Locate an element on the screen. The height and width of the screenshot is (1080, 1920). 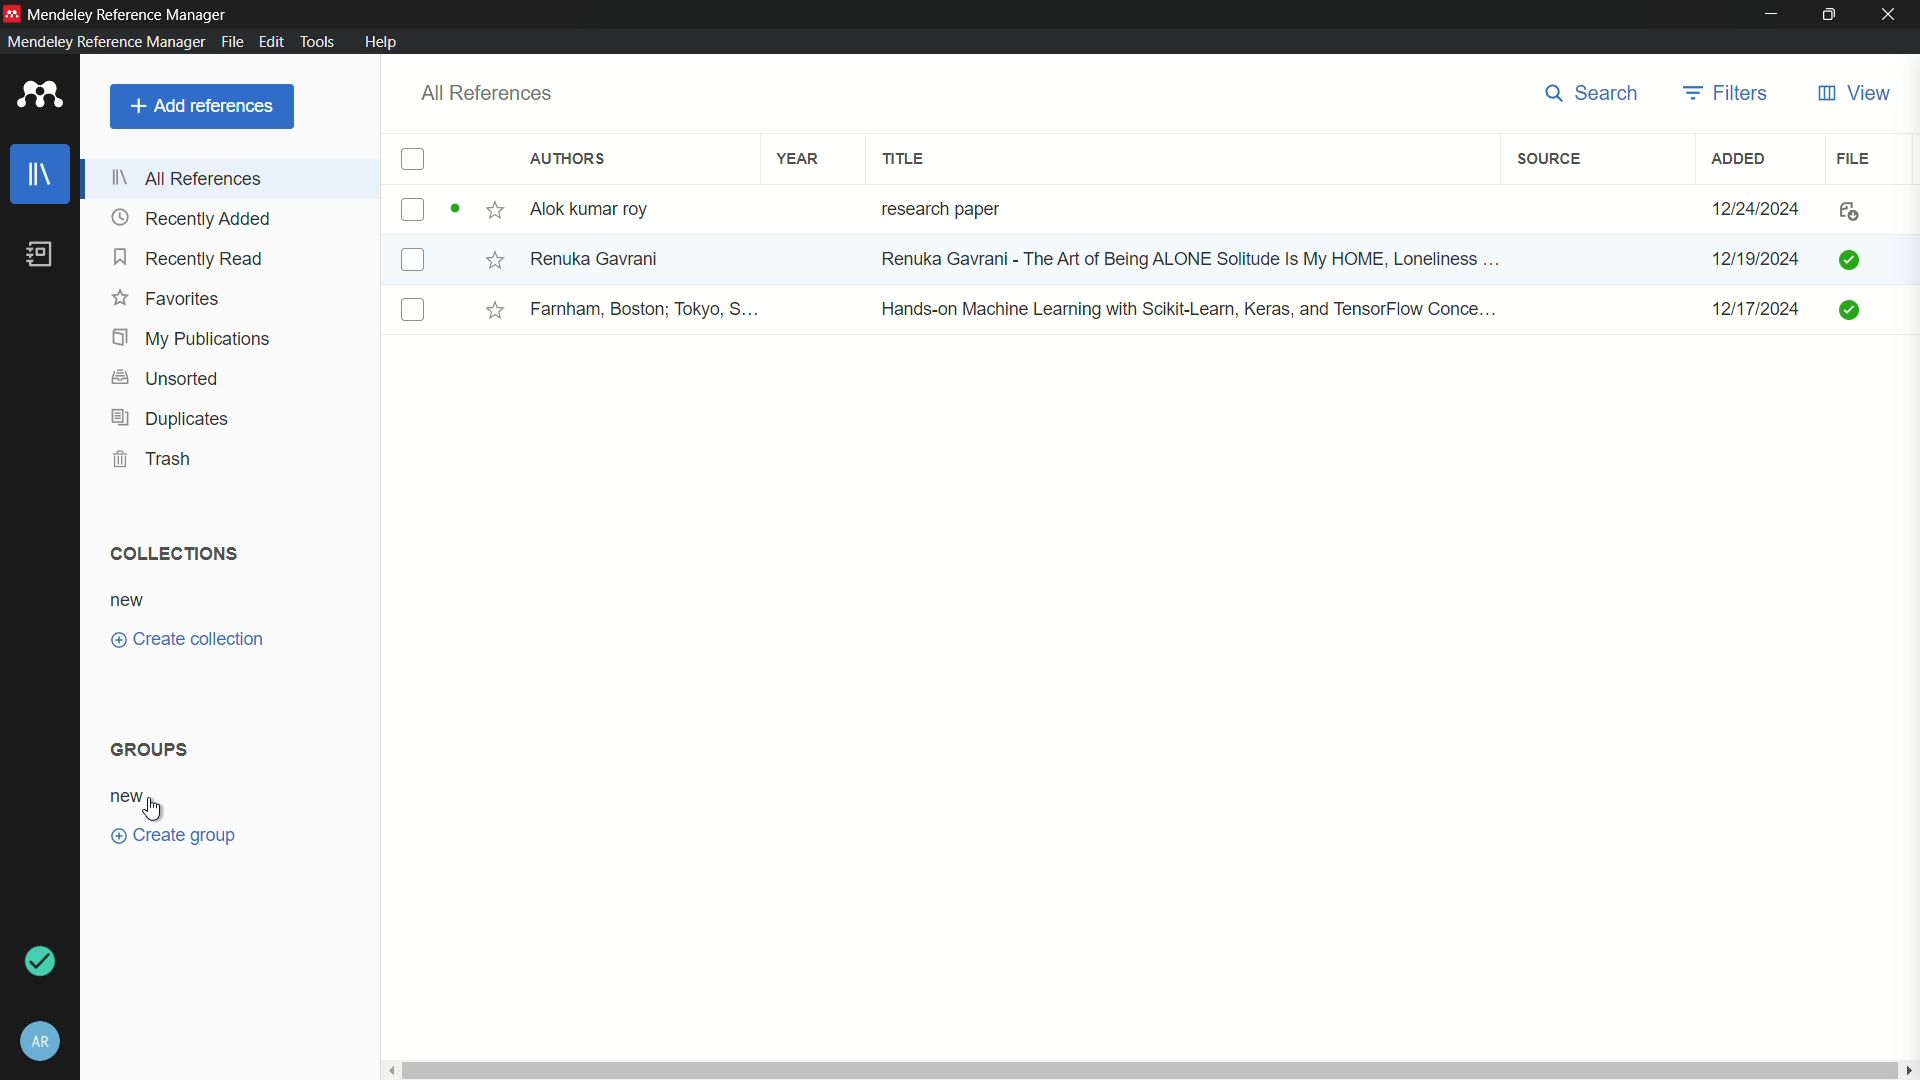
help menu is located at coordinates (383, 42).